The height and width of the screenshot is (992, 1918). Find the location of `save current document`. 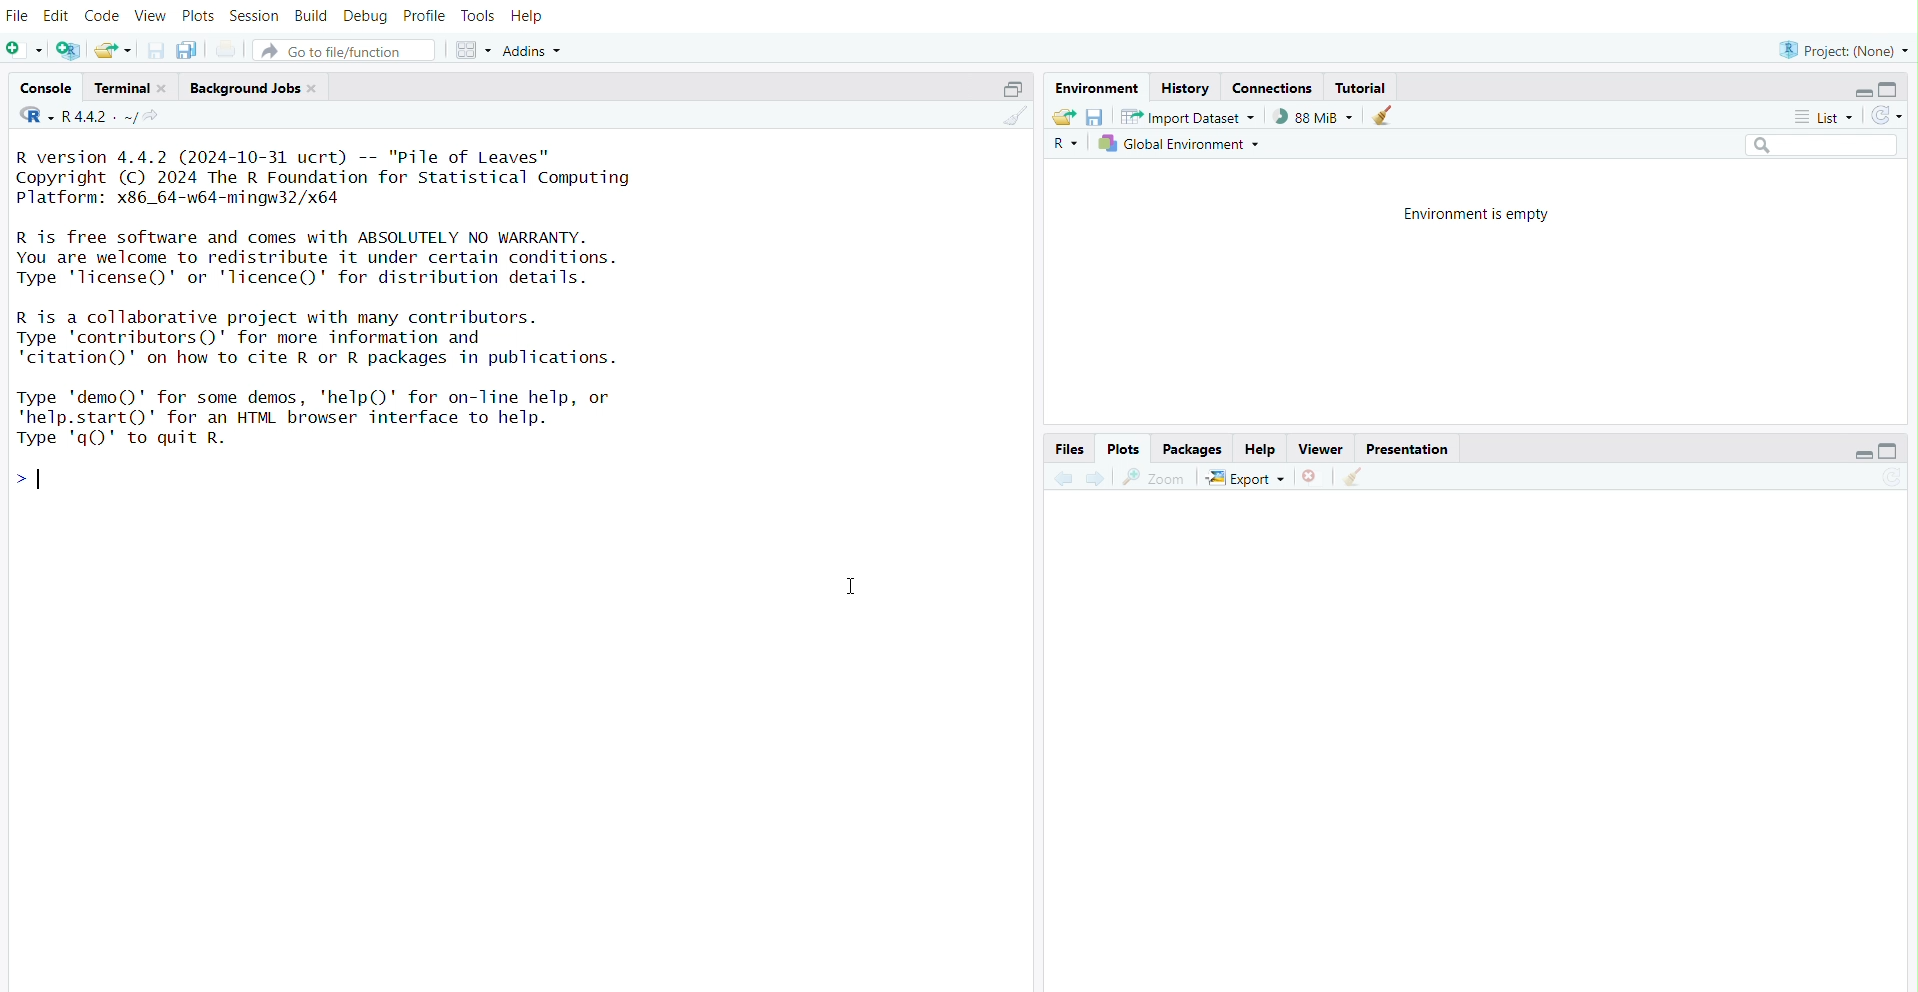

save current document is located at coordinates (154, 49).